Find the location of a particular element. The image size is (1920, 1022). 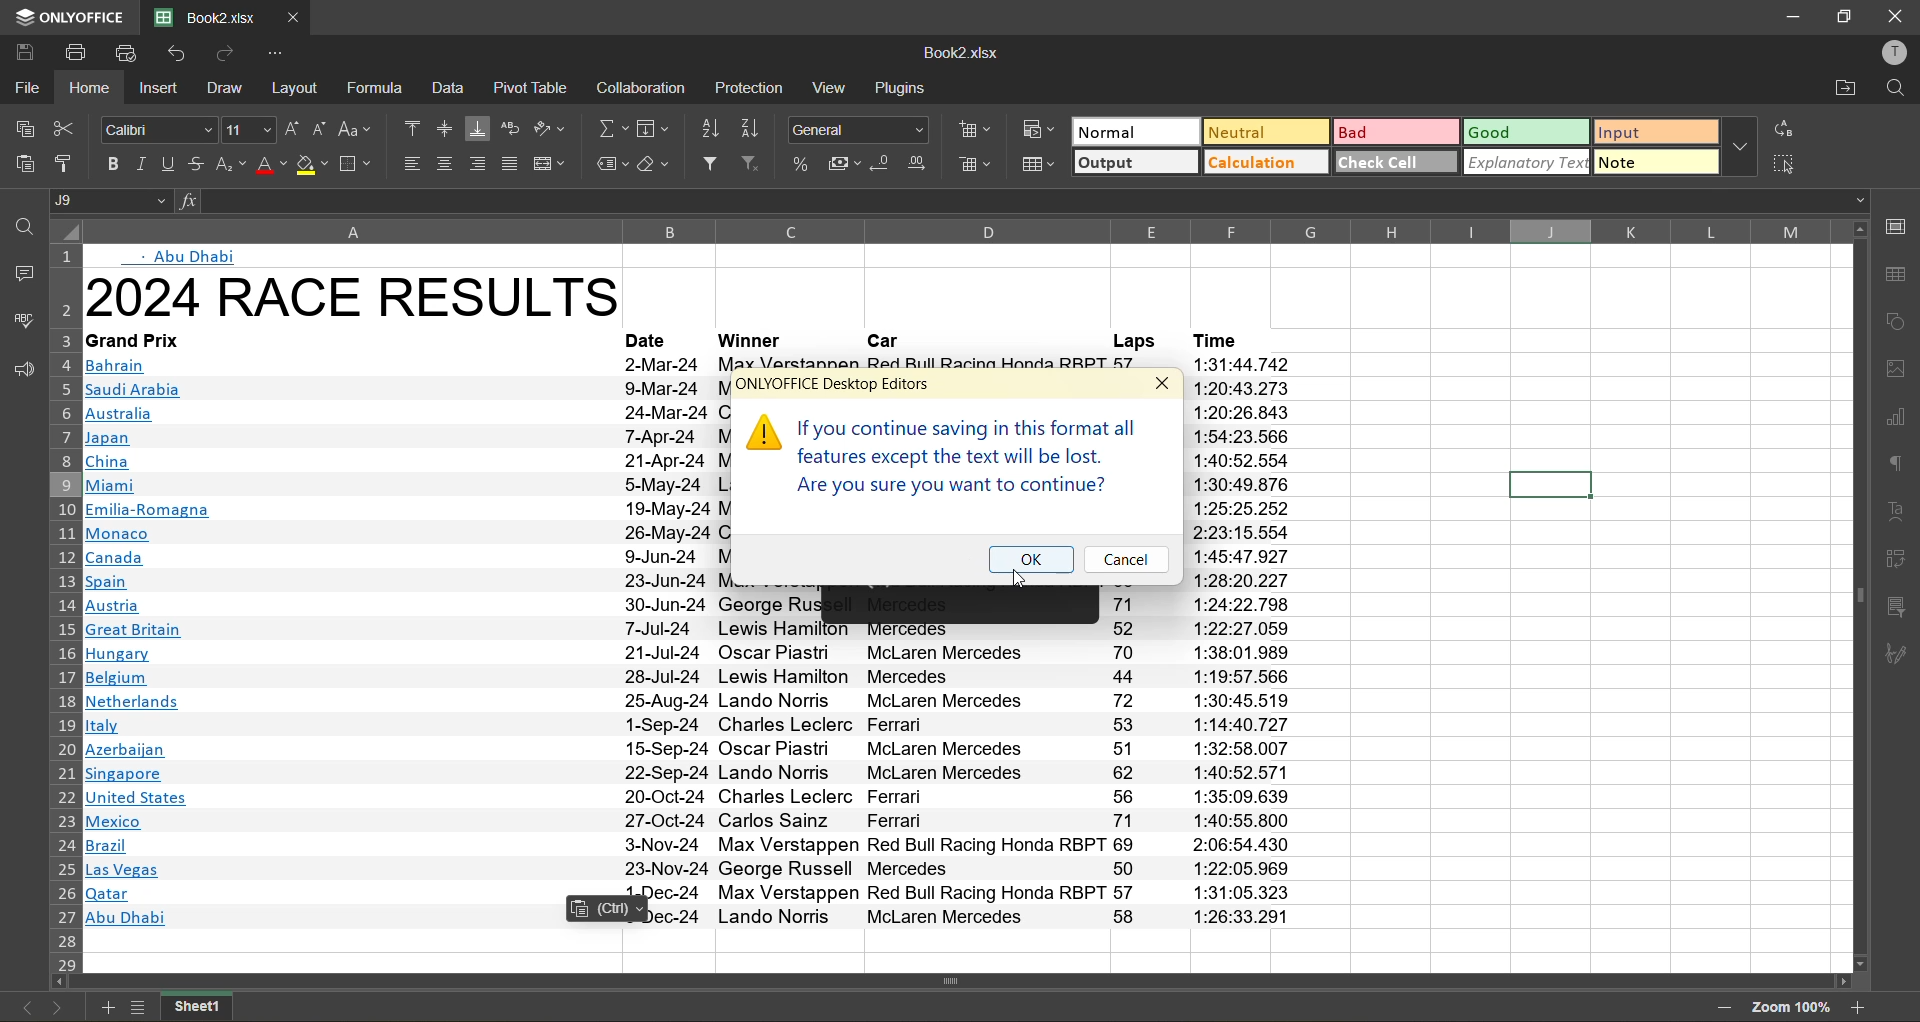

find is located at coordinates (1897, 89).